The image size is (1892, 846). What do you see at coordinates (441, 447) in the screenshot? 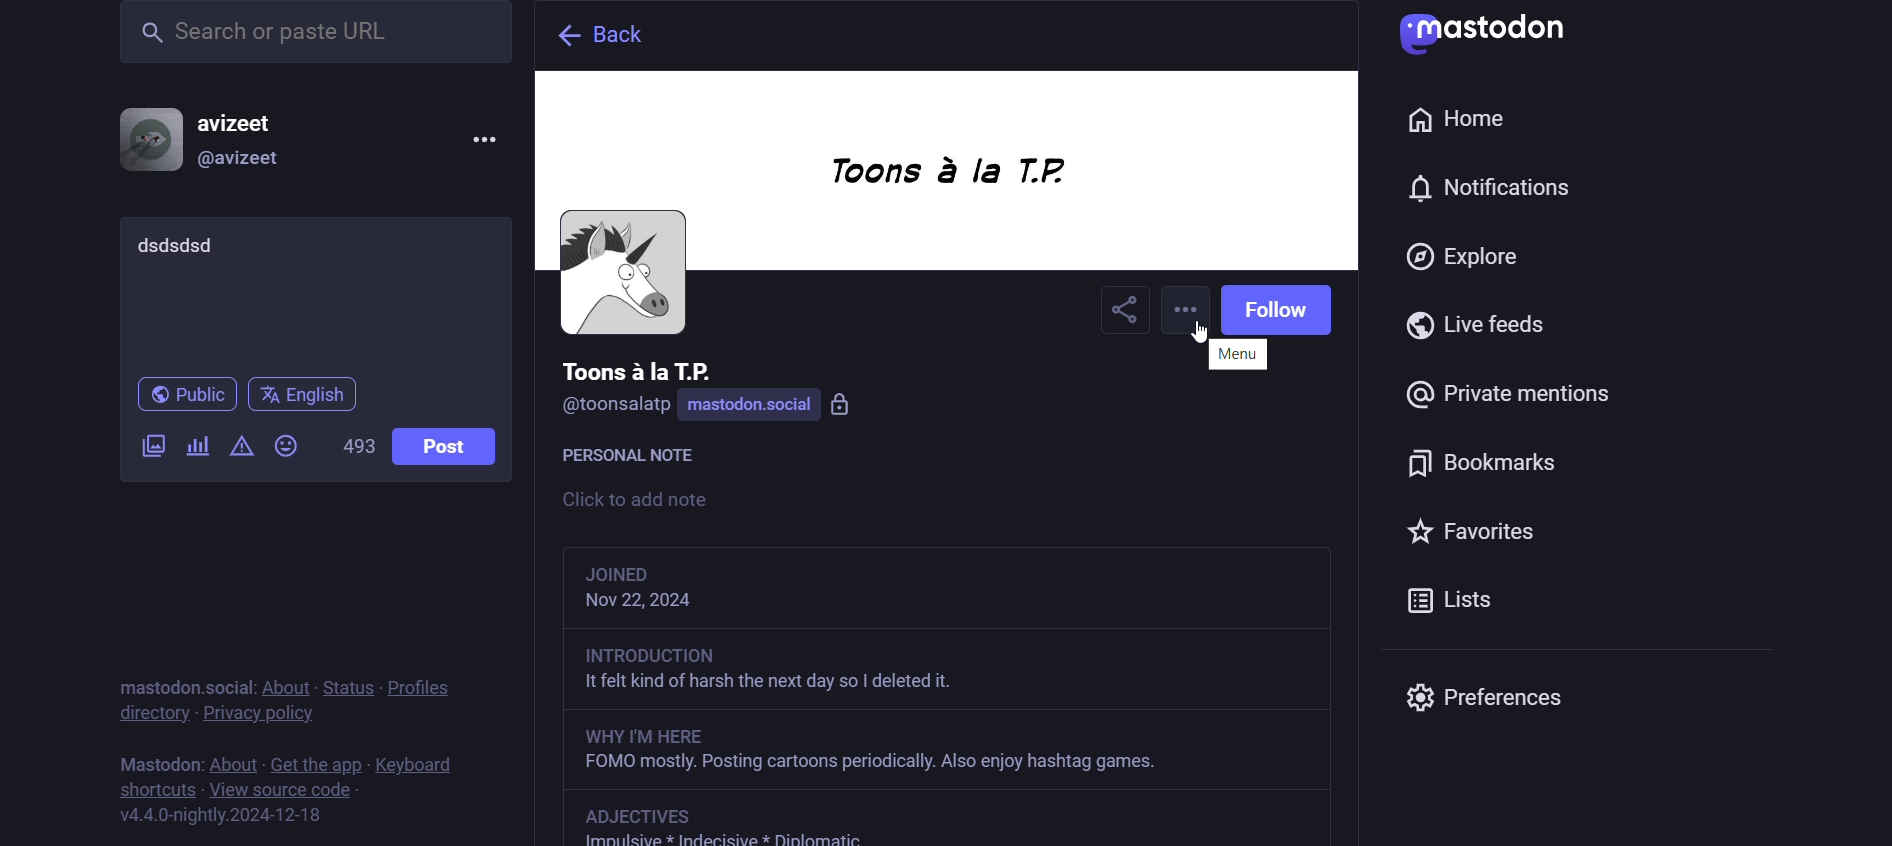
I see `post` at bounding box center [441, 447].